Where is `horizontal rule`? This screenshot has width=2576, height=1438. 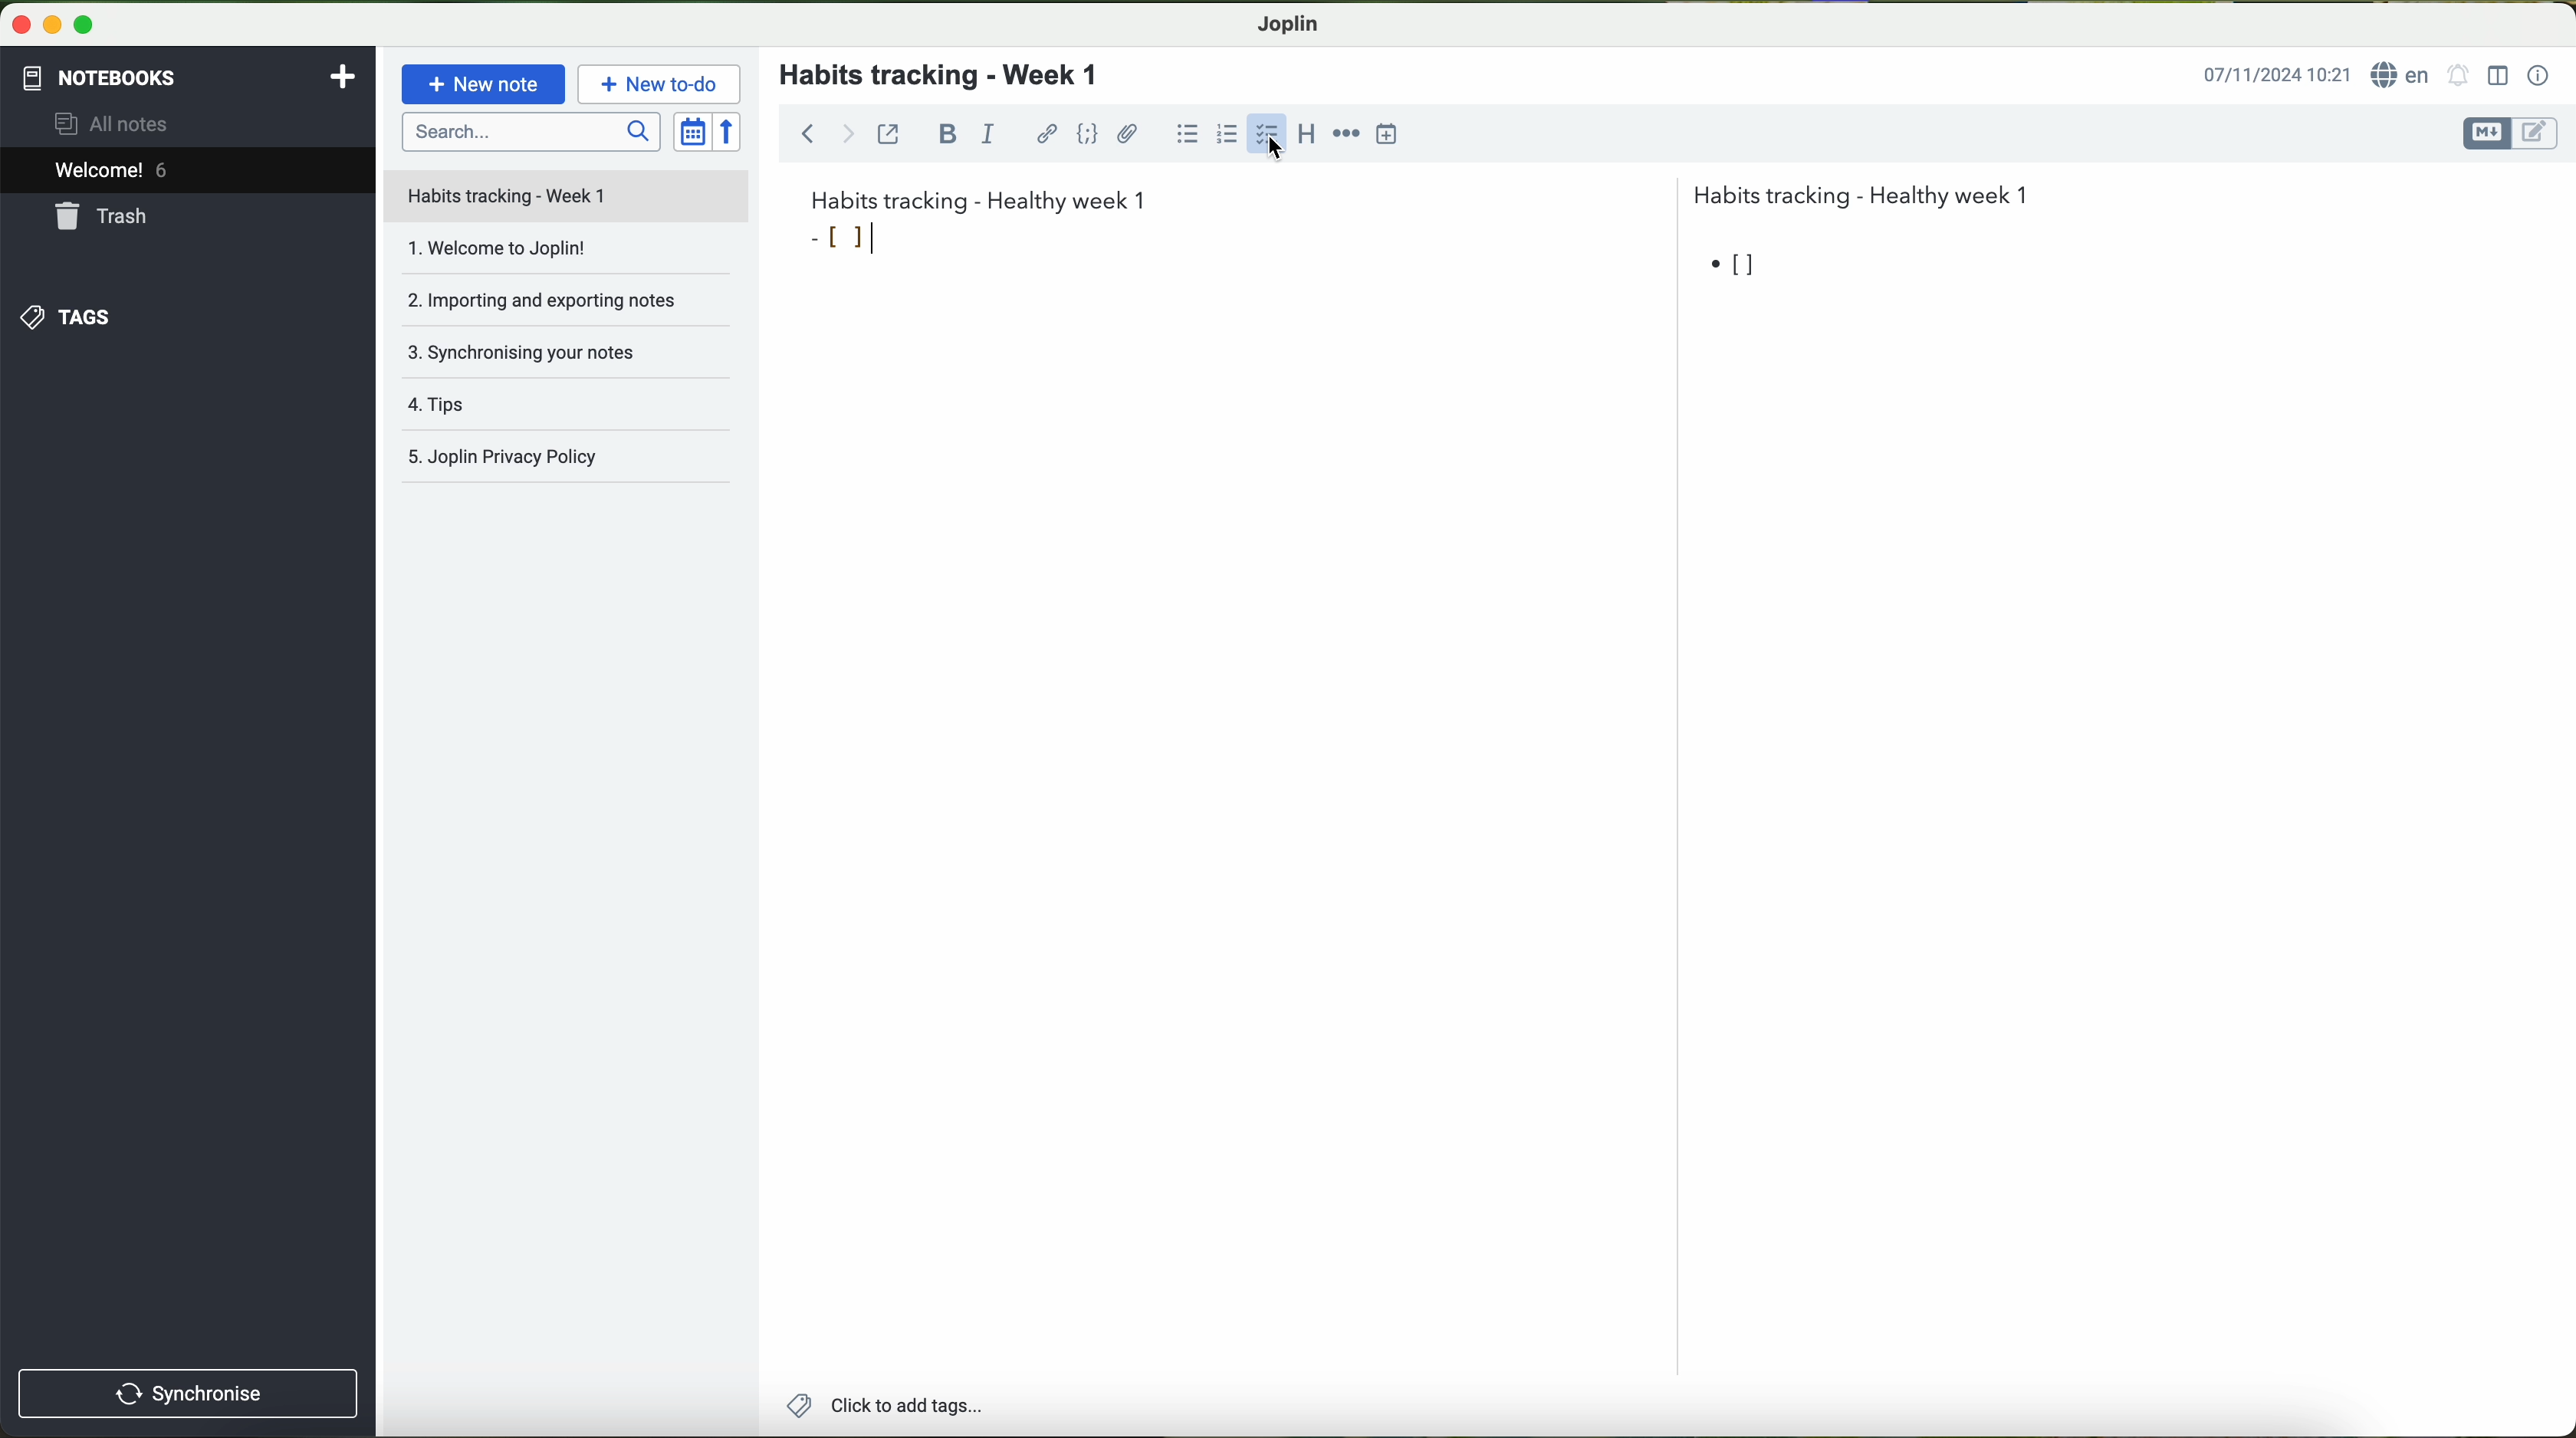 horizontal rule is located at coordinates (1346, 135).